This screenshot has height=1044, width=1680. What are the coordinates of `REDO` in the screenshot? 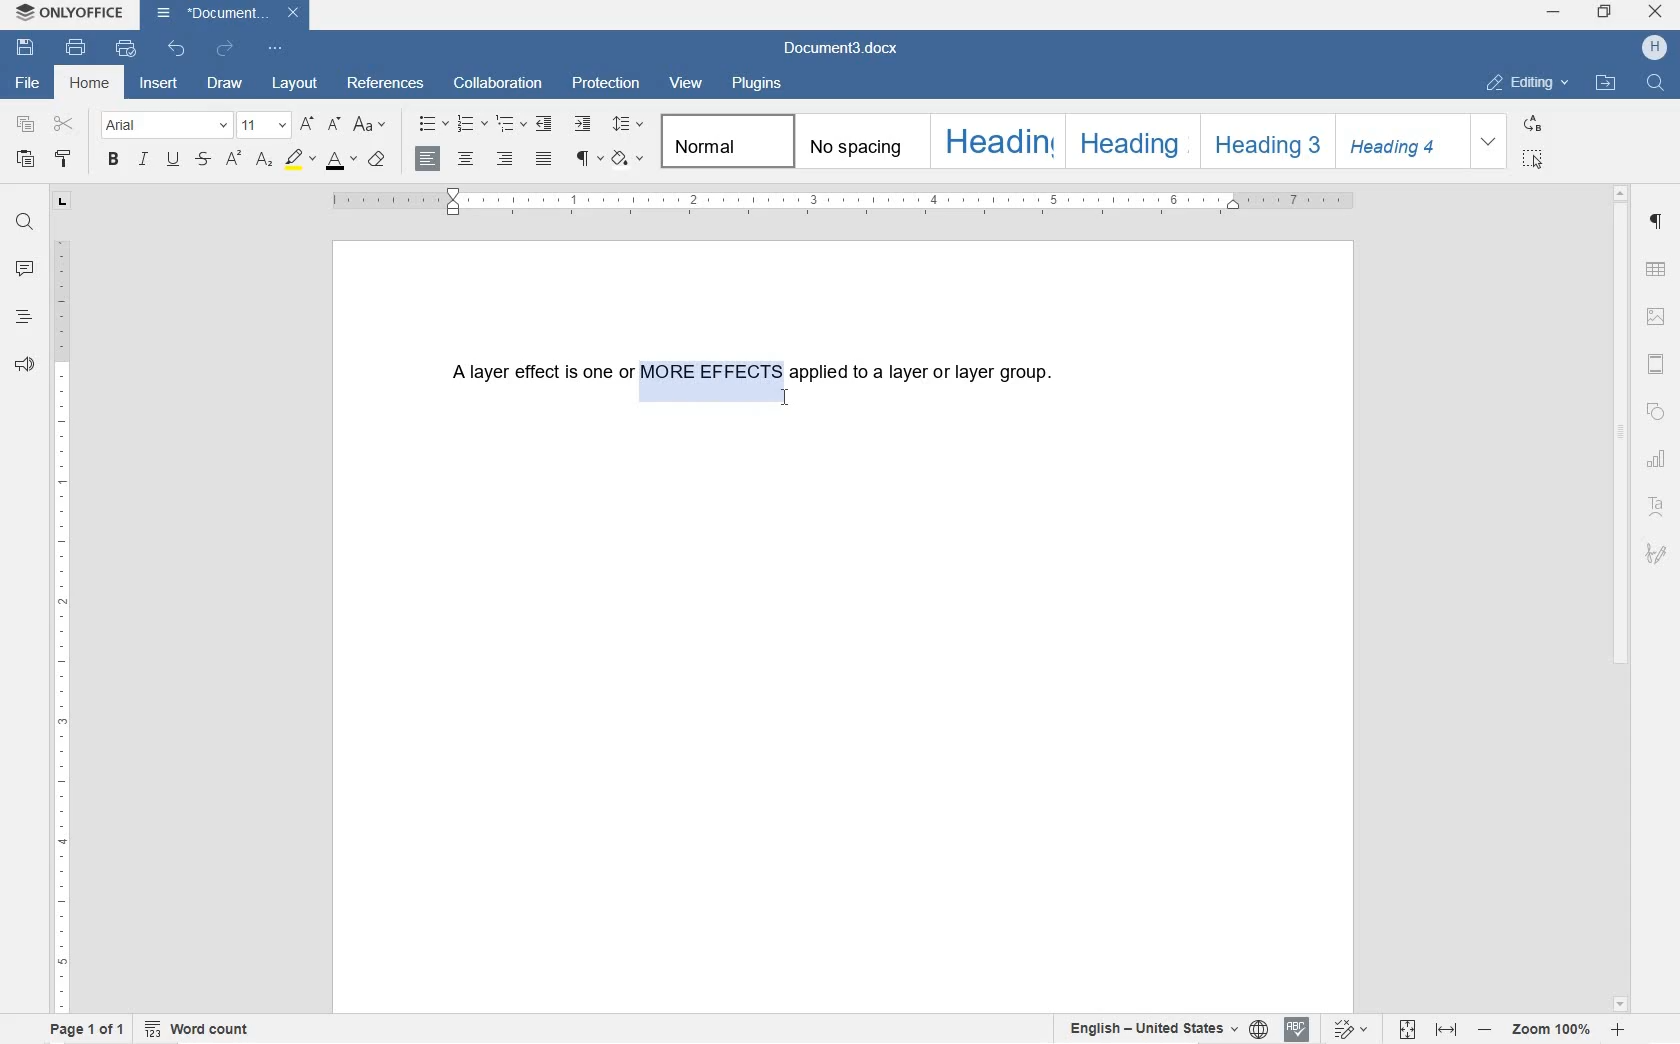 It's located at (225, 48).